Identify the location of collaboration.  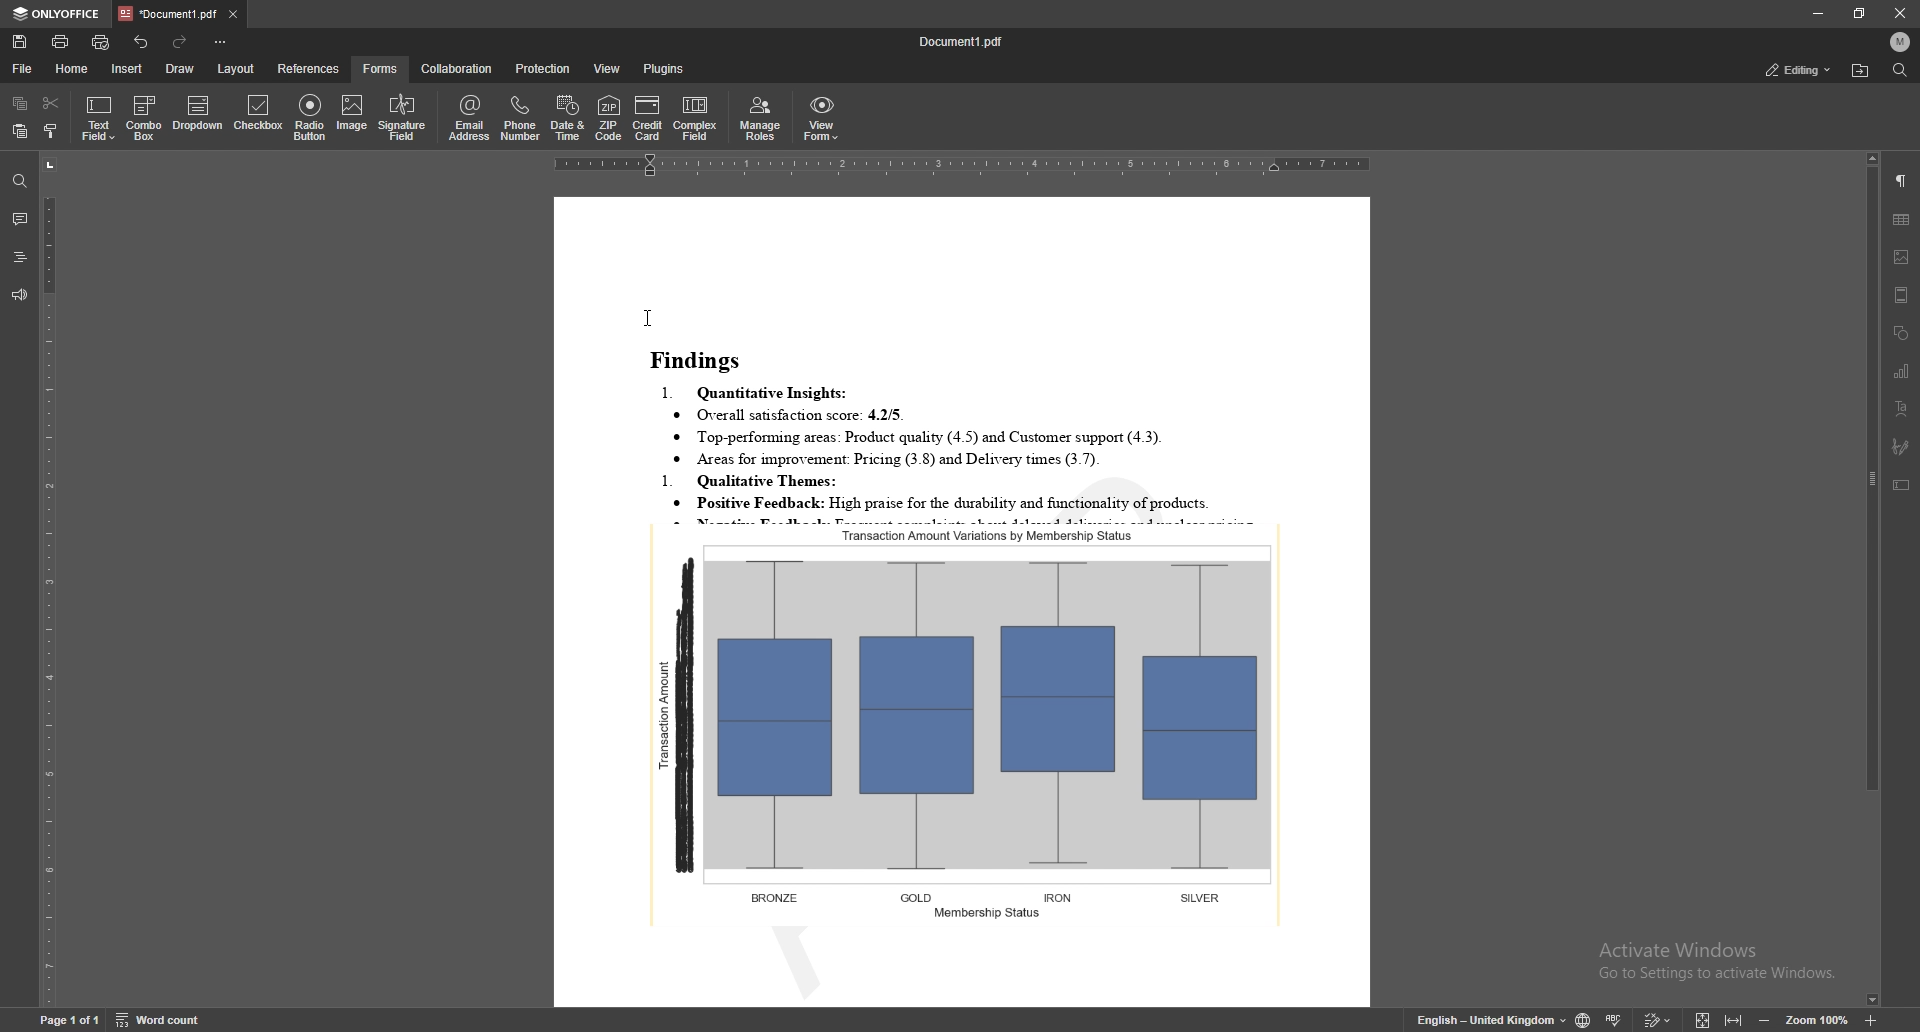
(459, 67).